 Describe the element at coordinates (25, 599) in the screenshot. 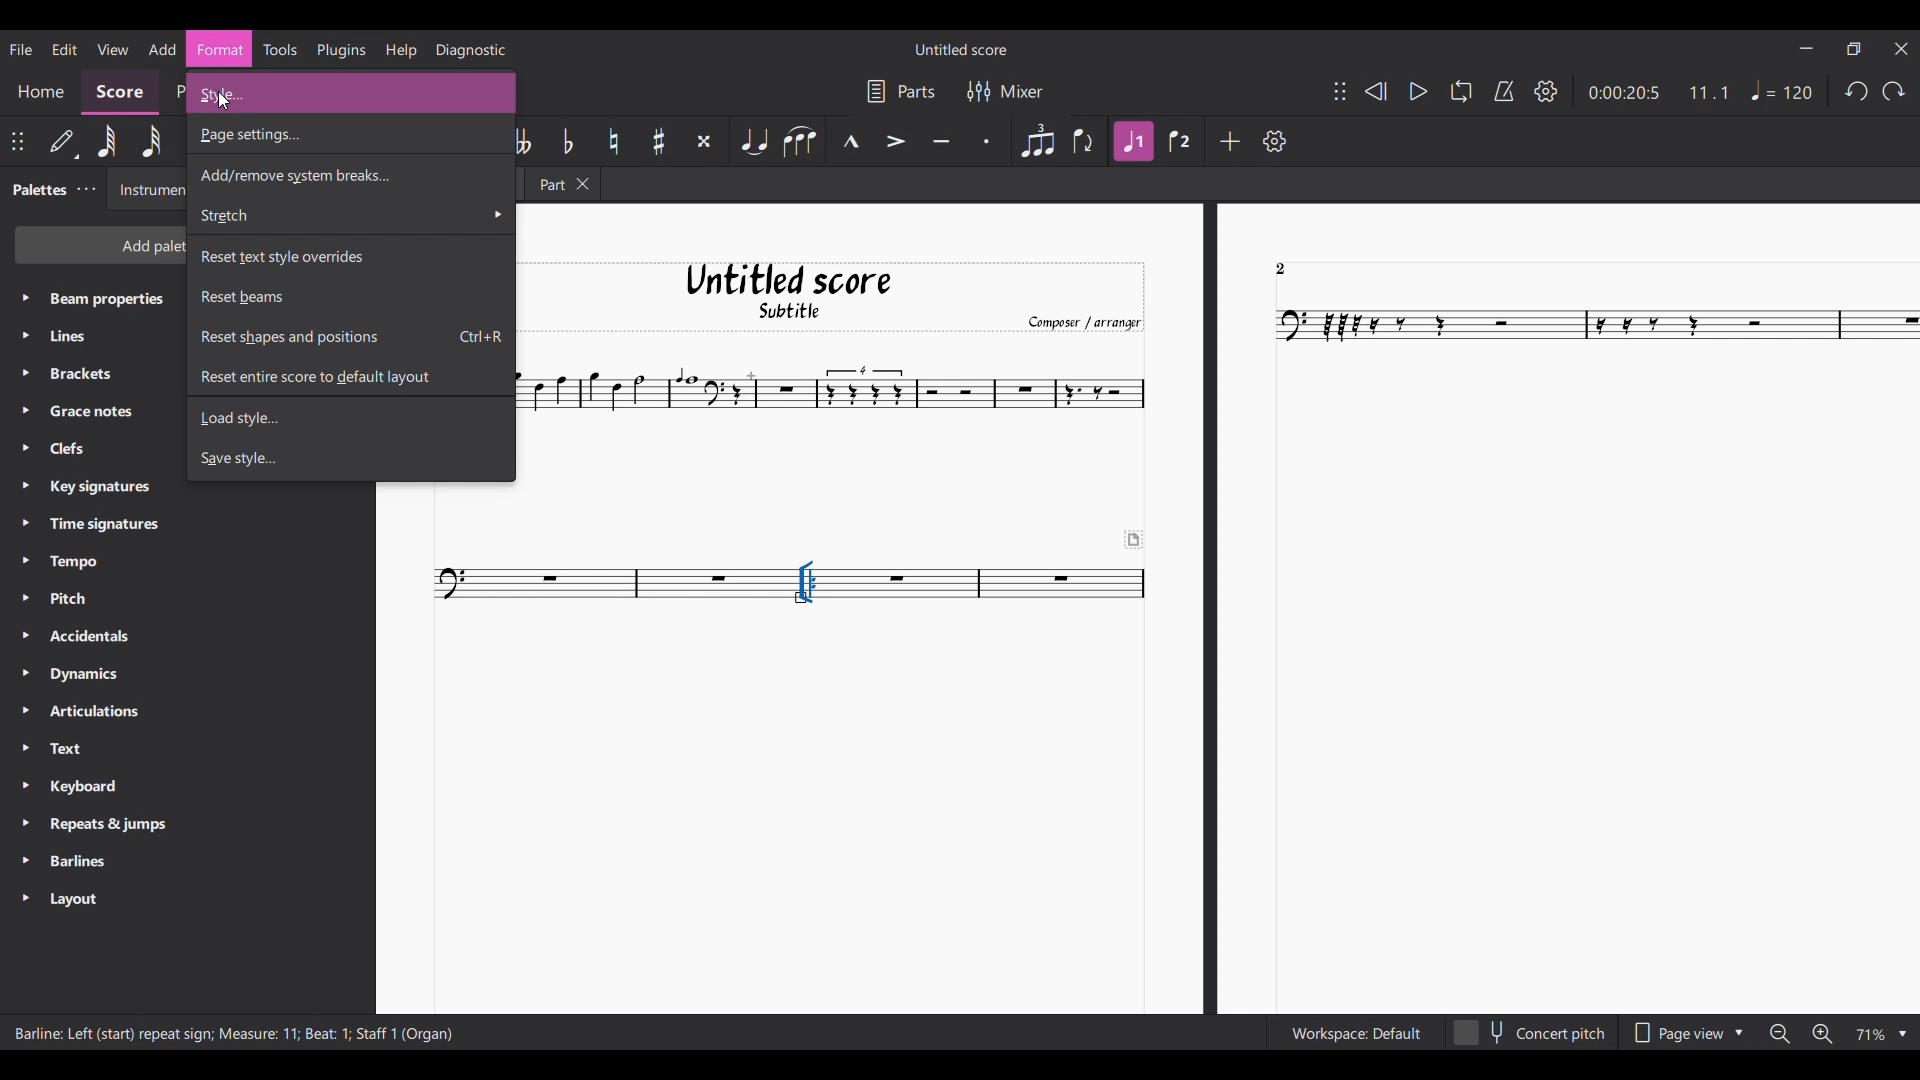

I see `Expand` at that location.